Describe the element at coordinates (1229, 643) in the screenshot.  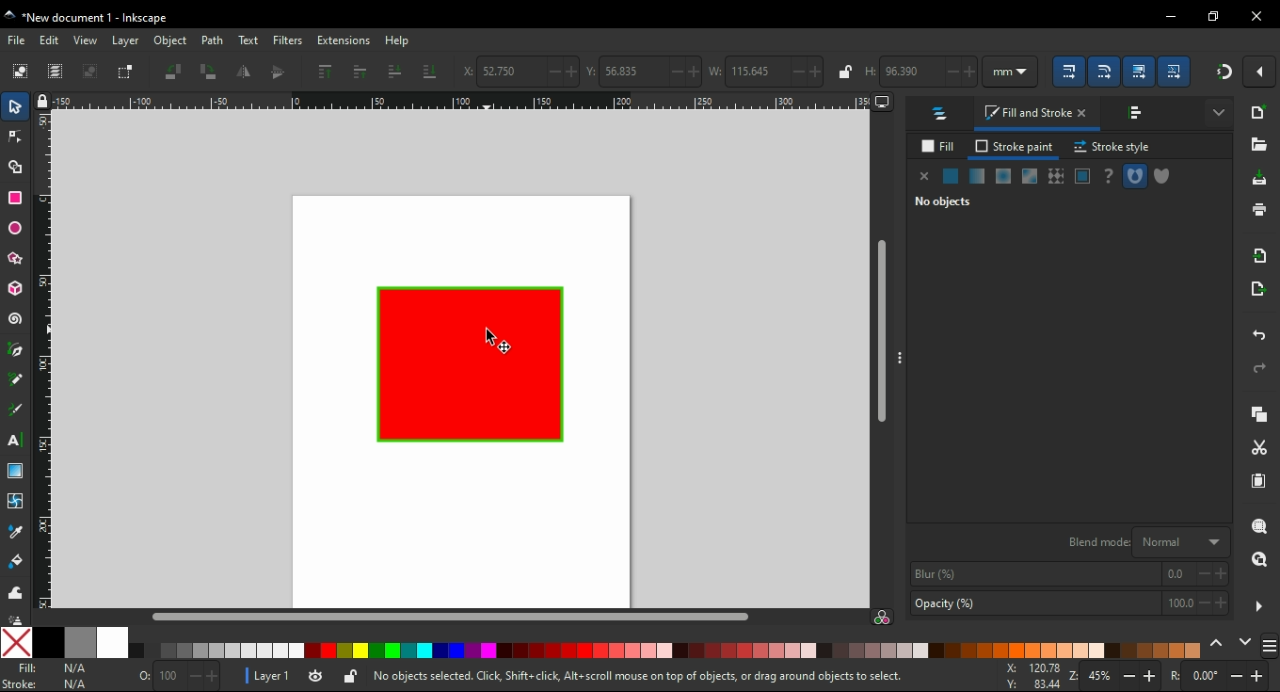
I see `color scroll options` at that location.